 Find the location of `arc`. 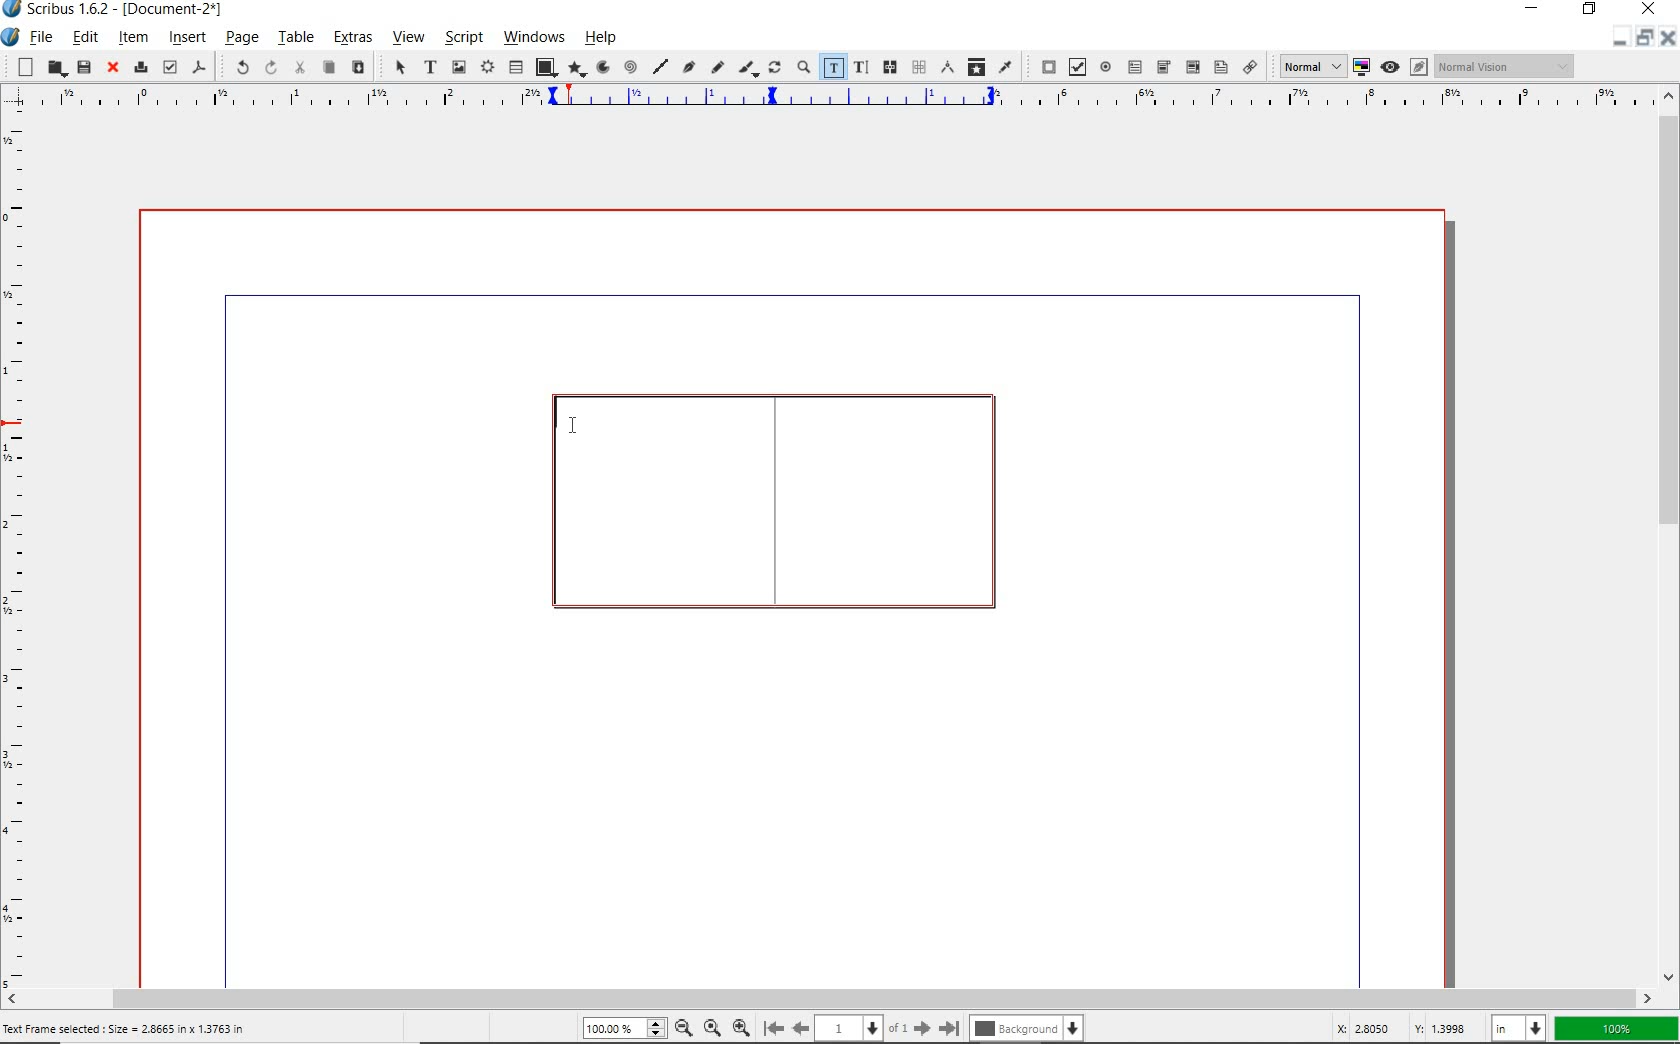

arc is located at coordinates (600, 68).